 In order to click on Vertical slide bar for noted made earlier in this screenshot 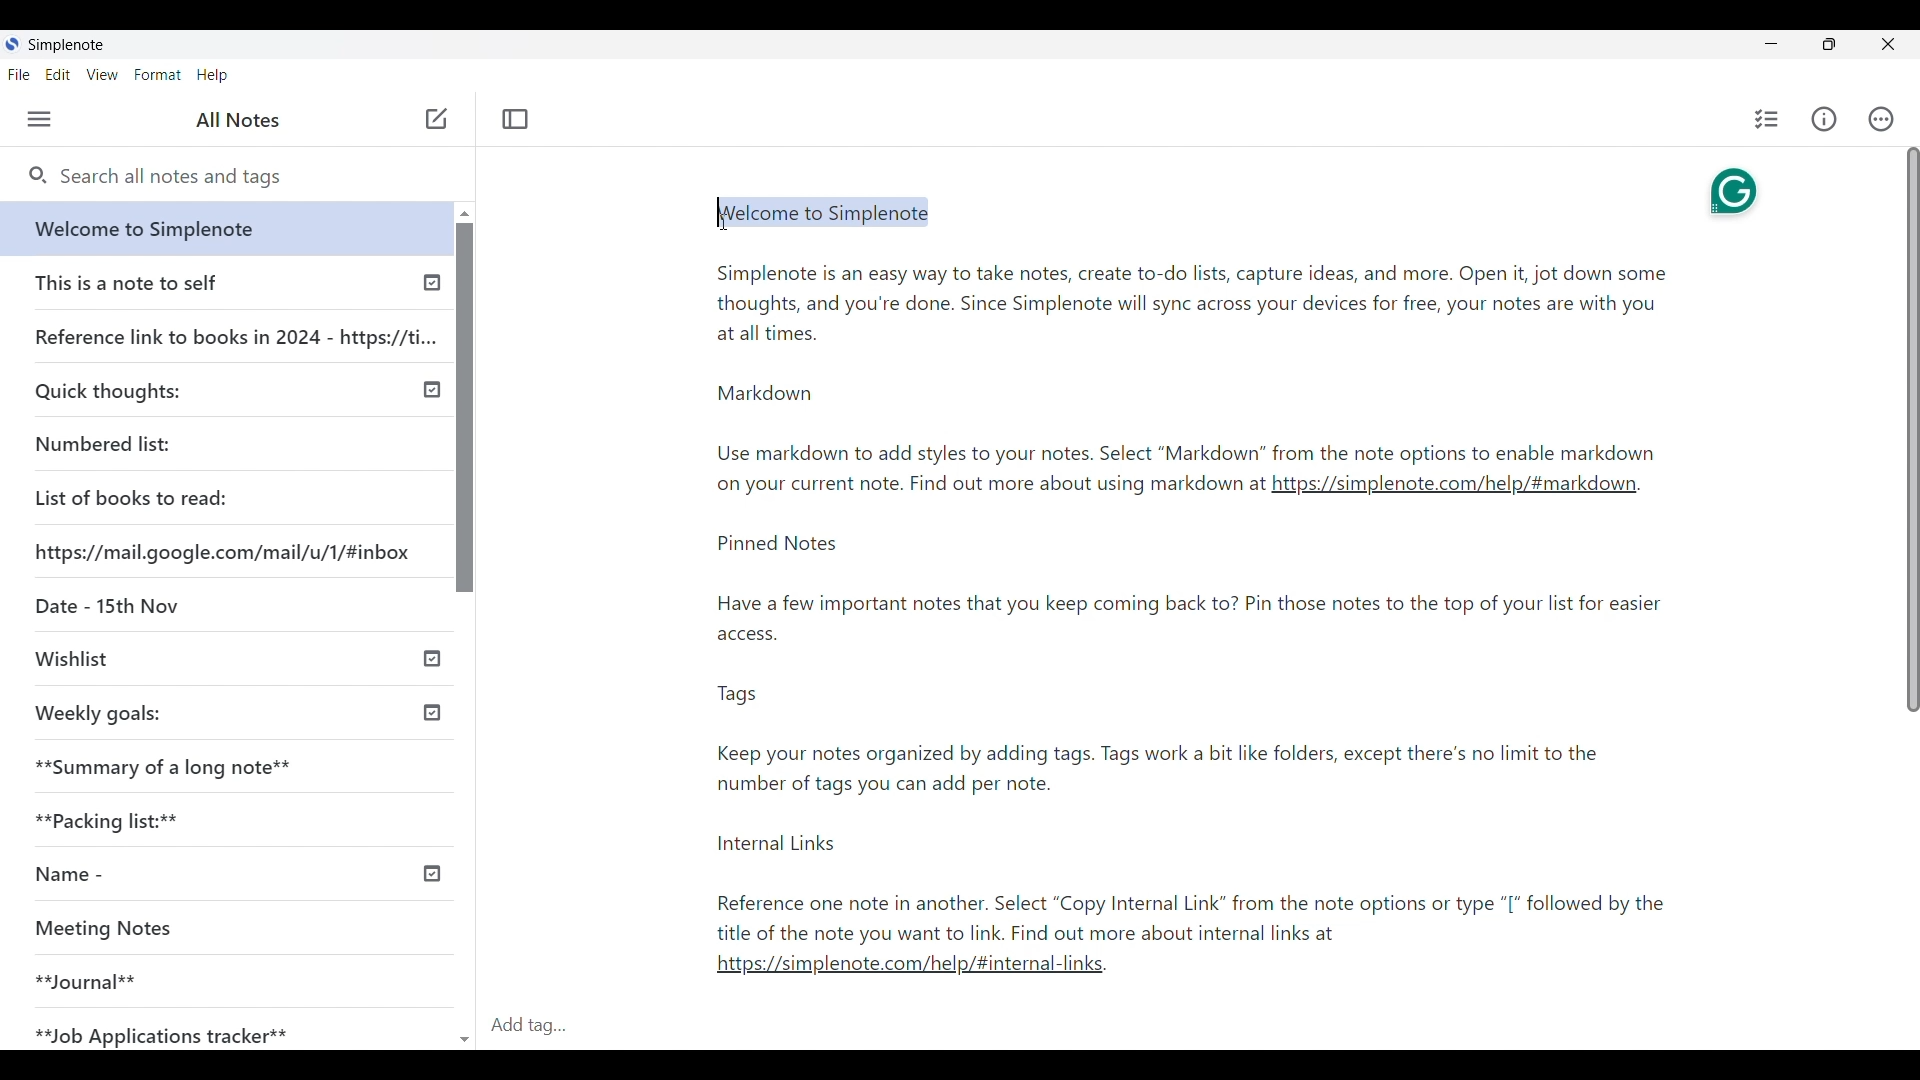, I will do `click(461, 407)`.